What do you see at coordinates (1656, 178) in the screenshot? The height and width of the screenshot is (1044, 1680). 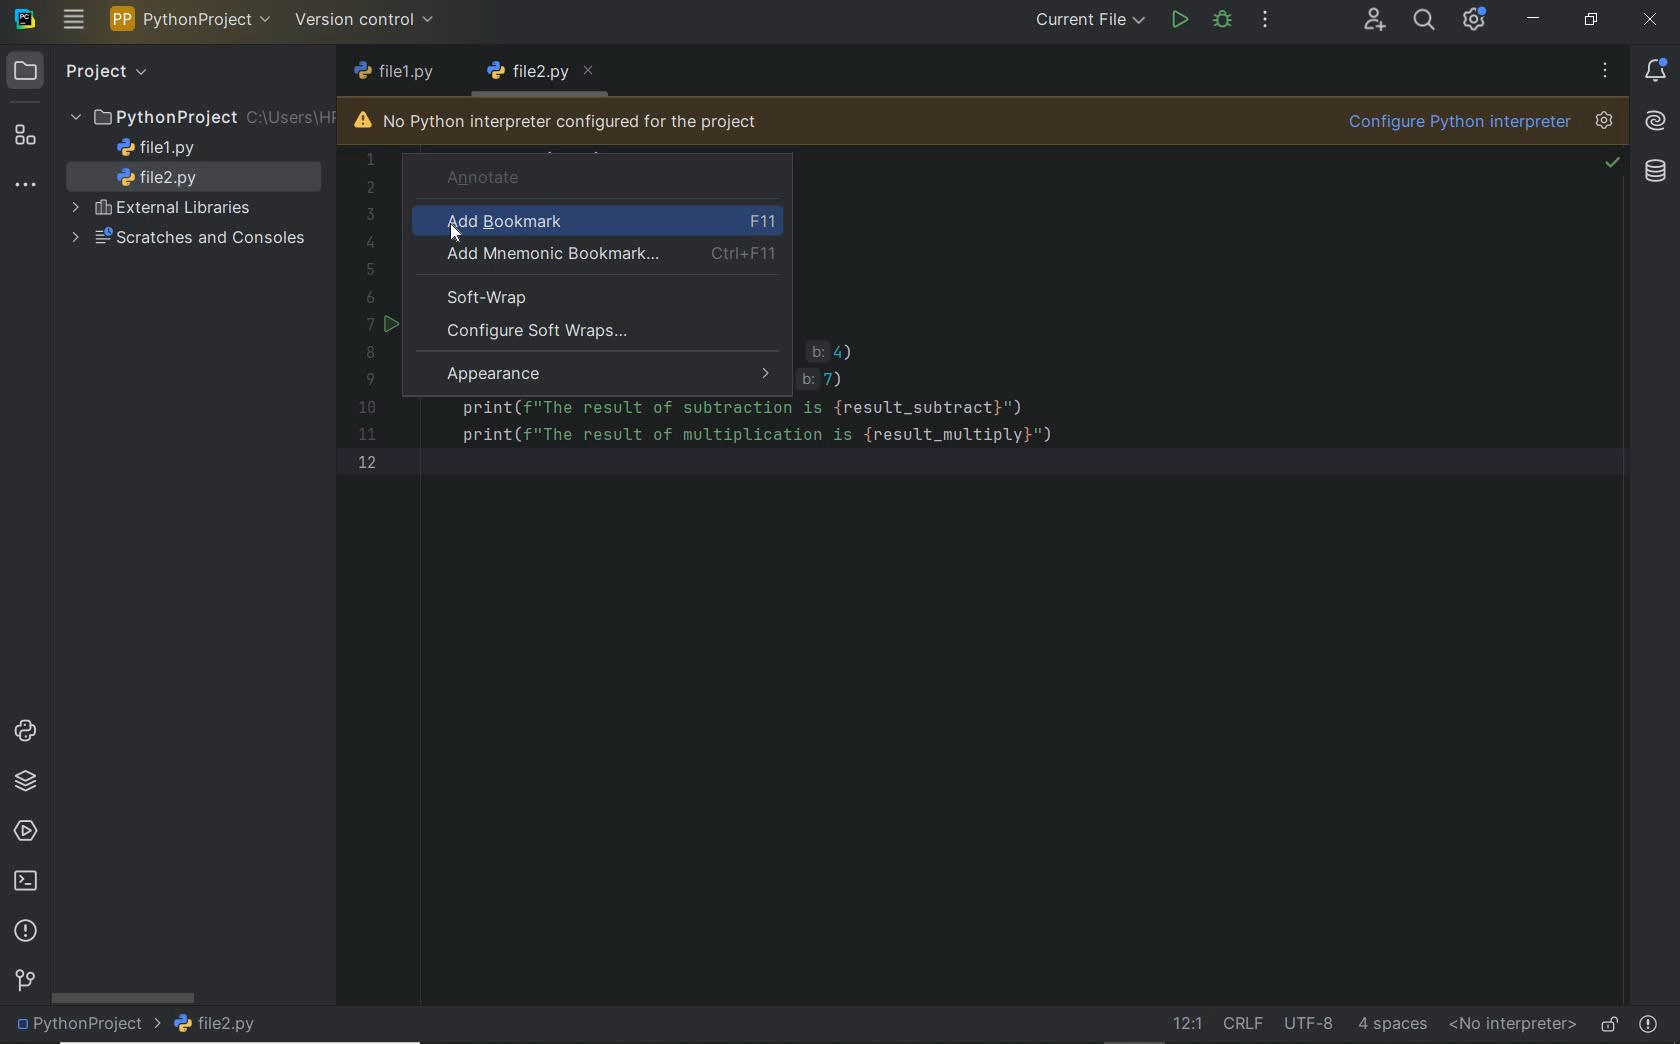 I see `Database` at bounding box center [1656, 178].